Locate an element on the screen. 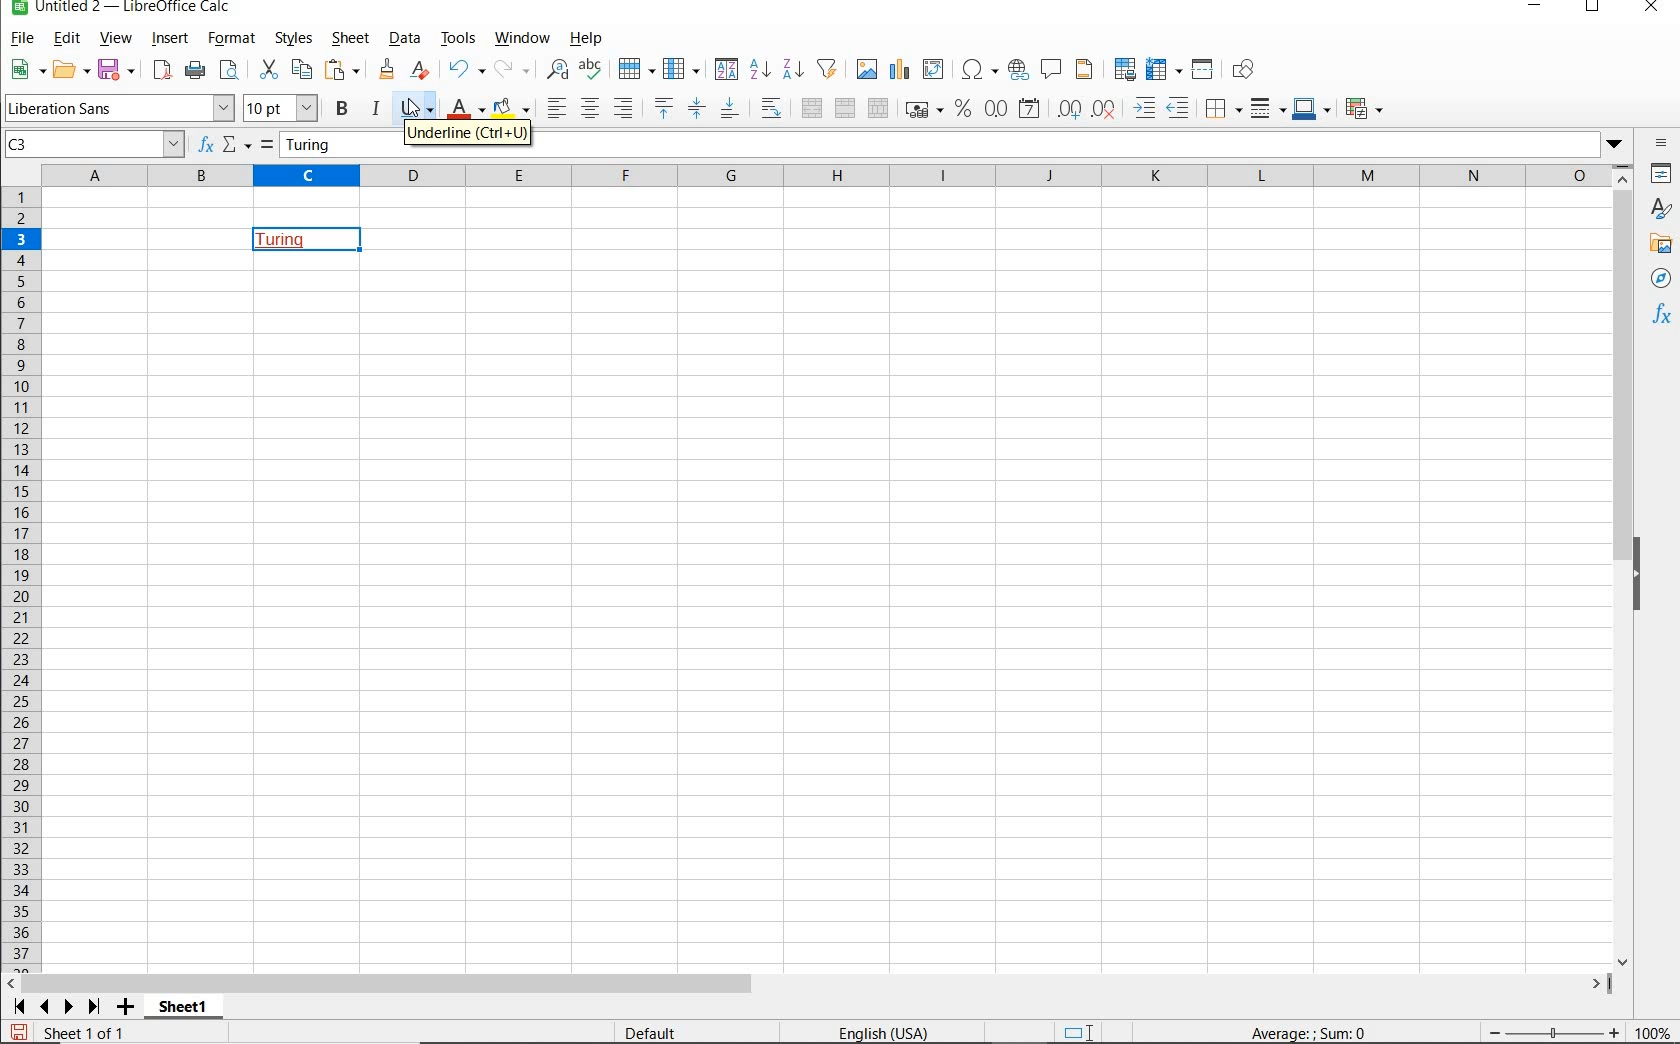  EXPORT DIRECTLY AS PDF is located at coordinates (162, 70).